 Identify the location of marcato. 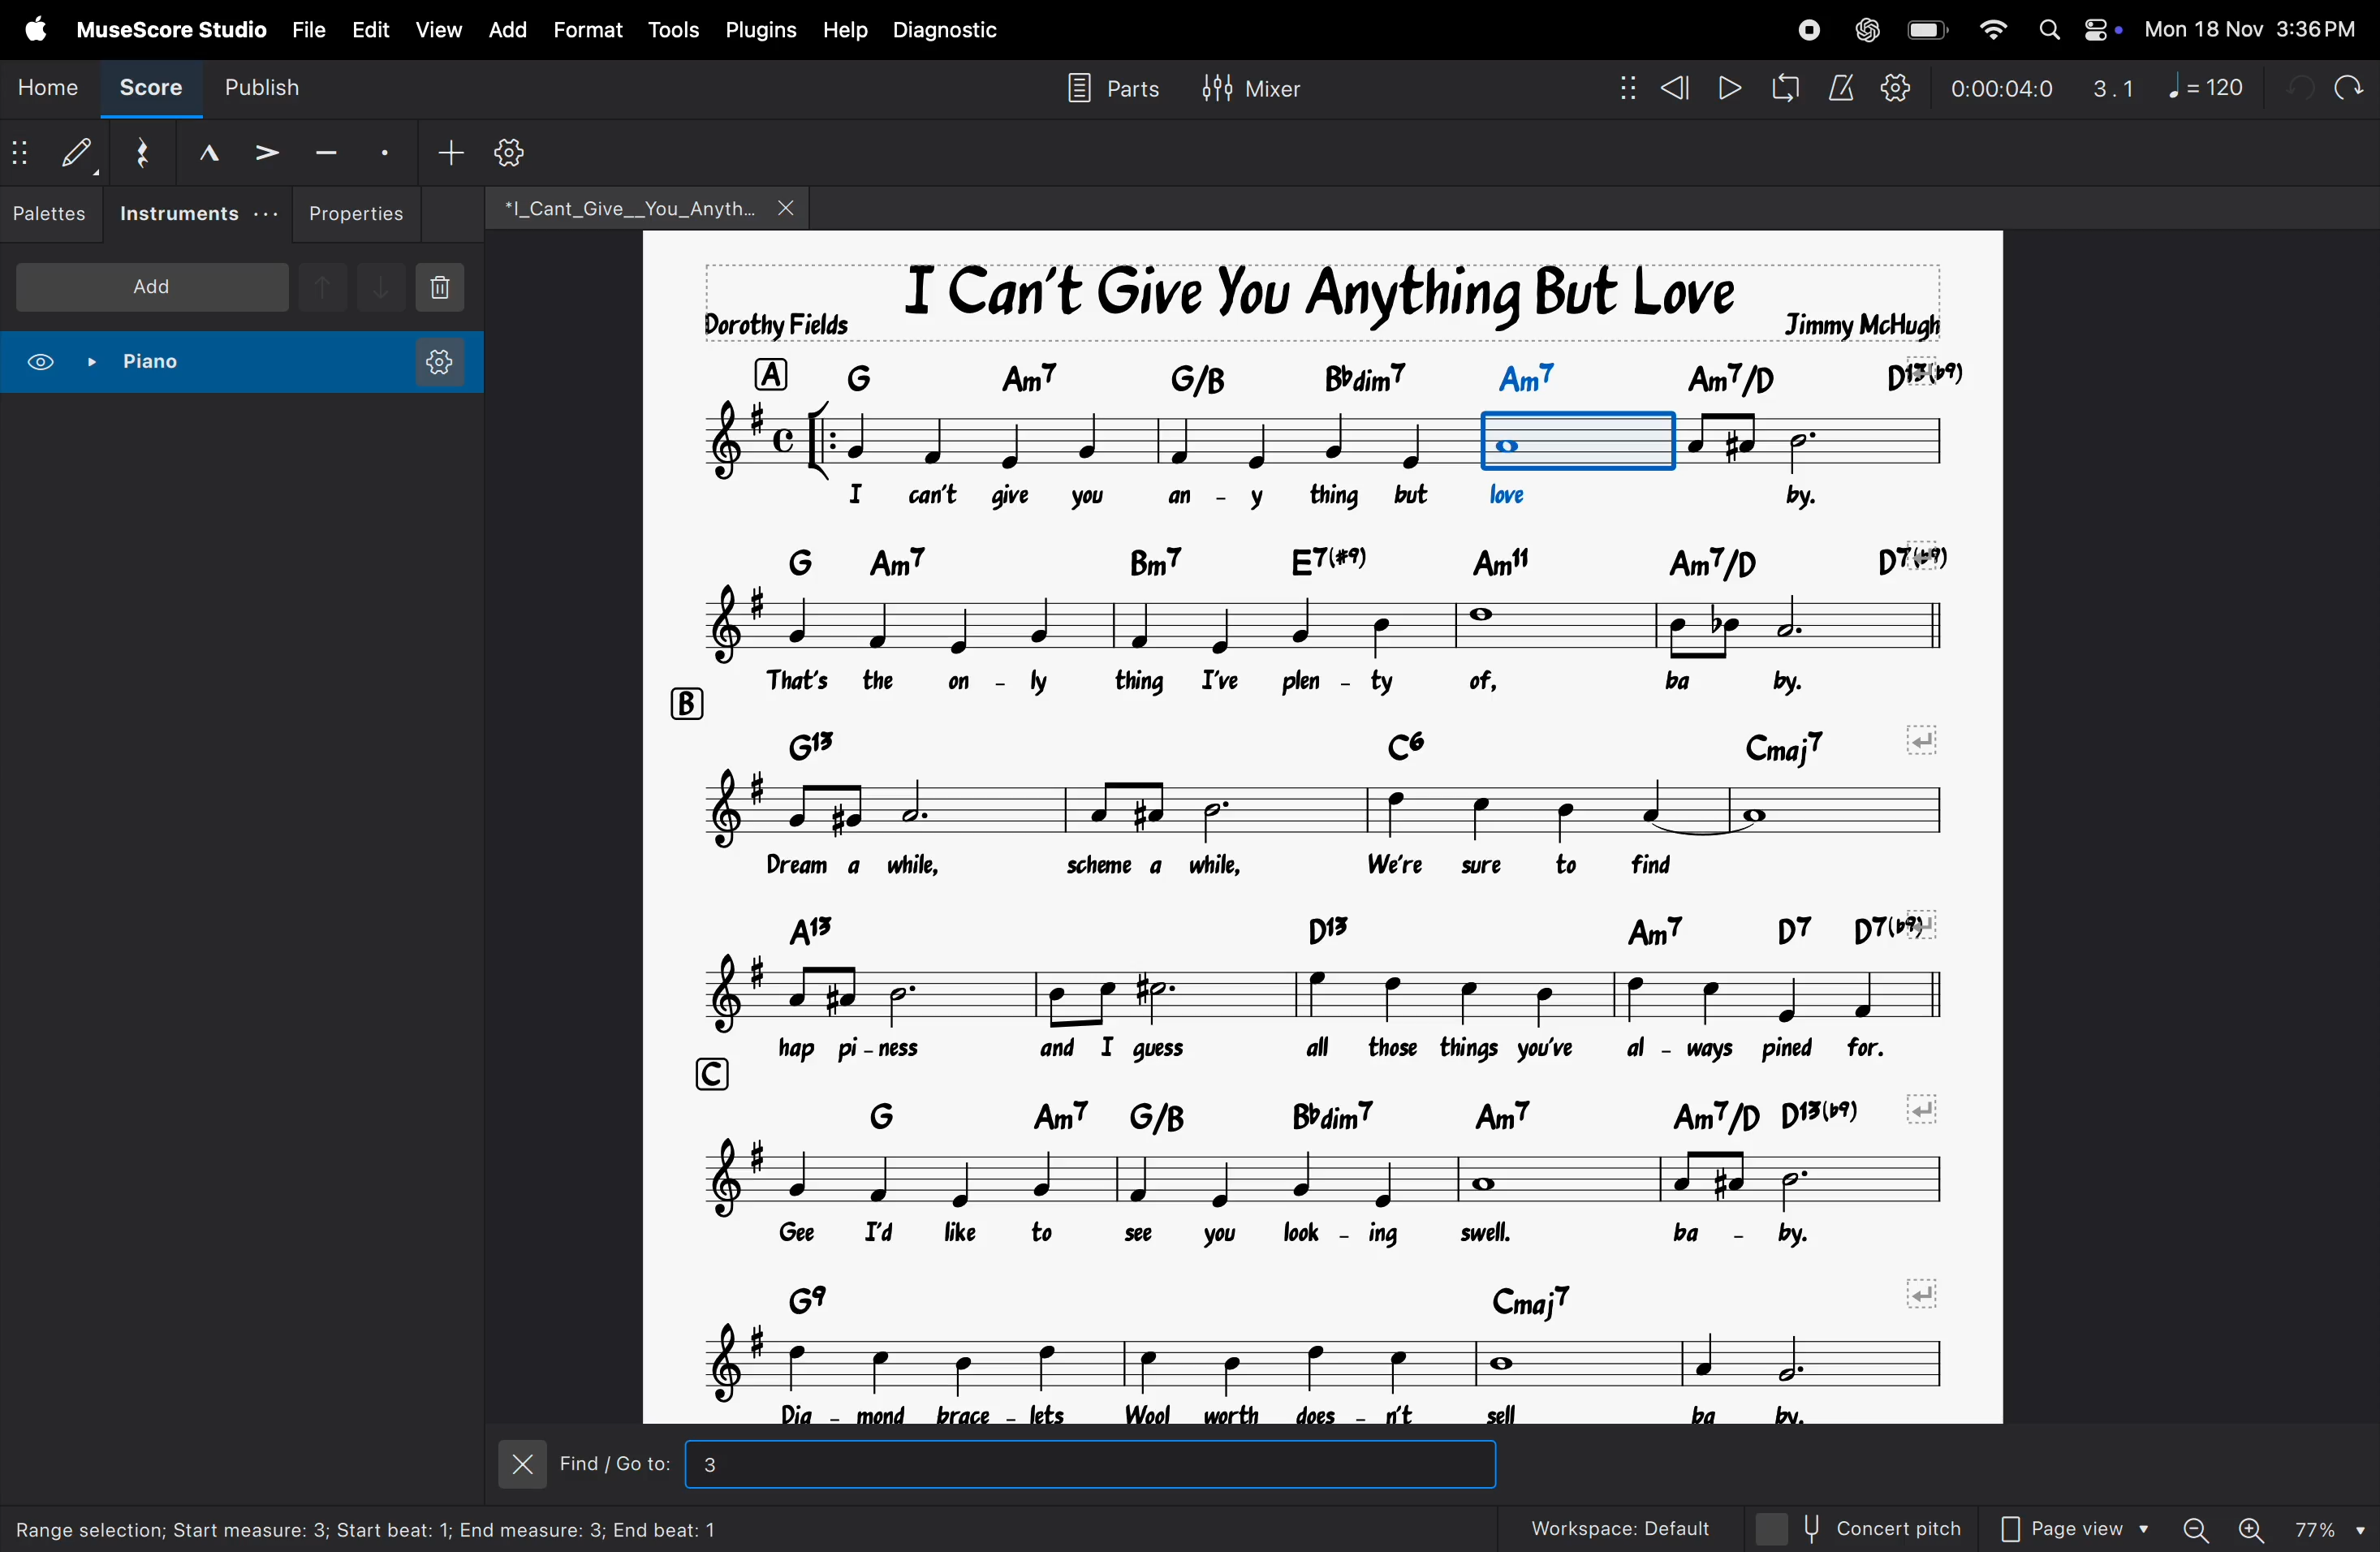
(209, 155).